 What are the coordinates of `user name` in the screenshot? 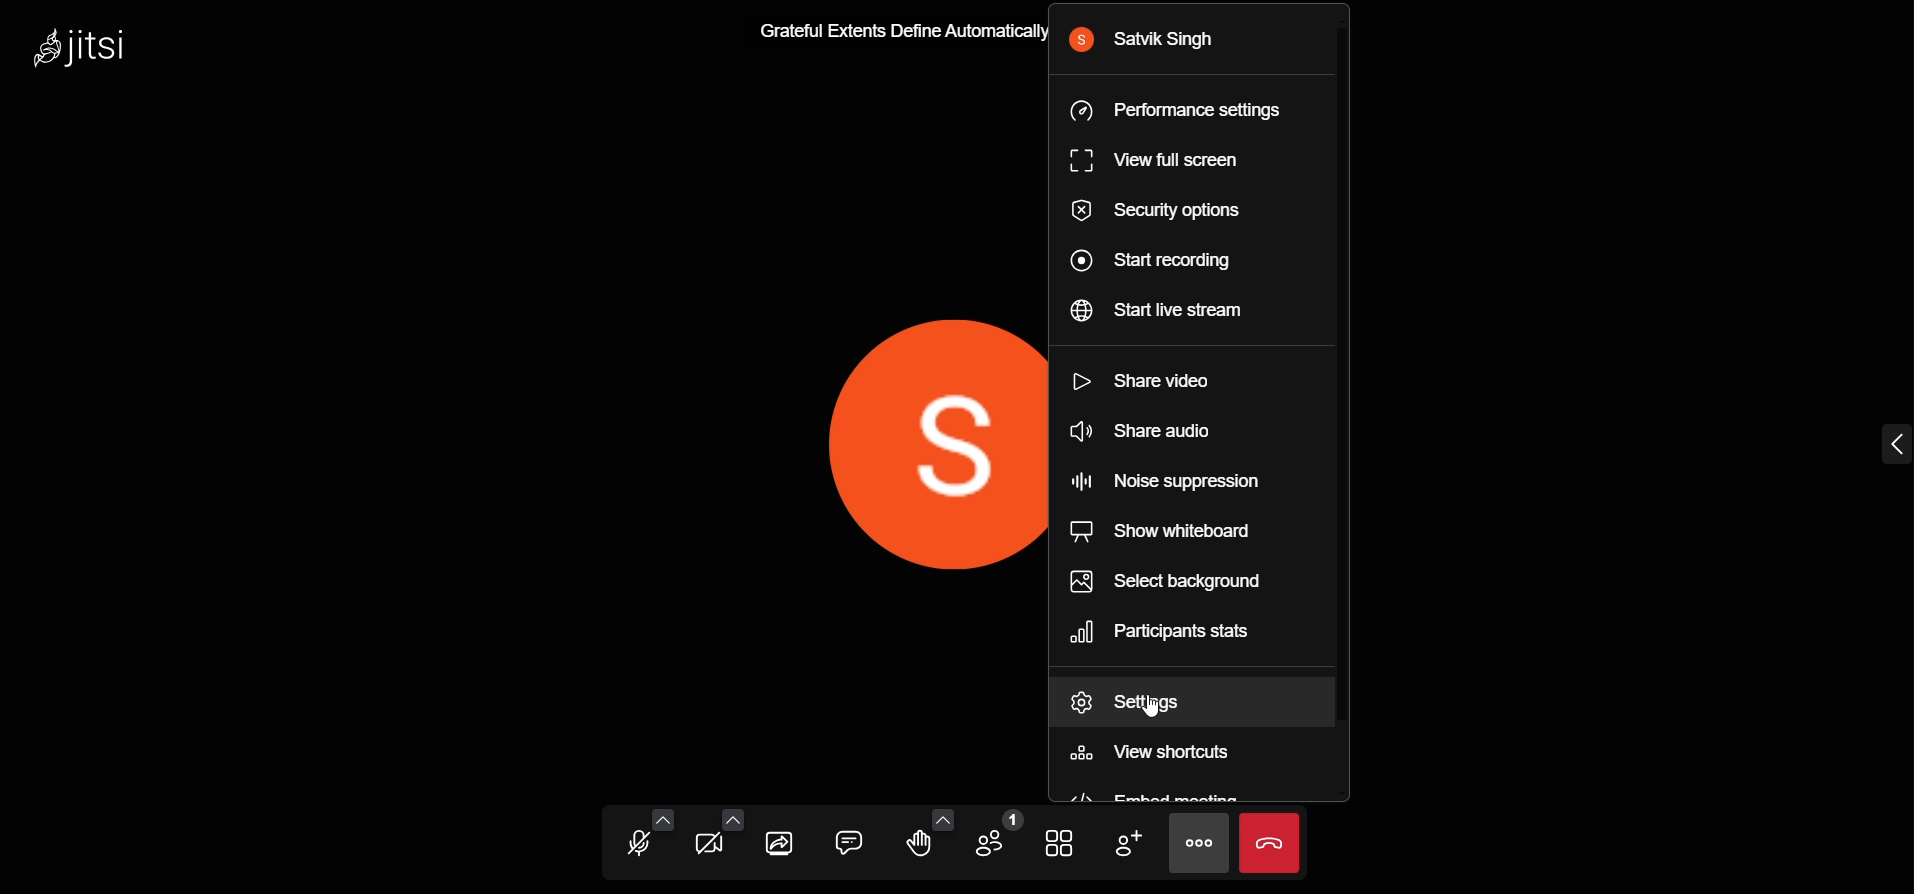 It's located at (1169, 43).